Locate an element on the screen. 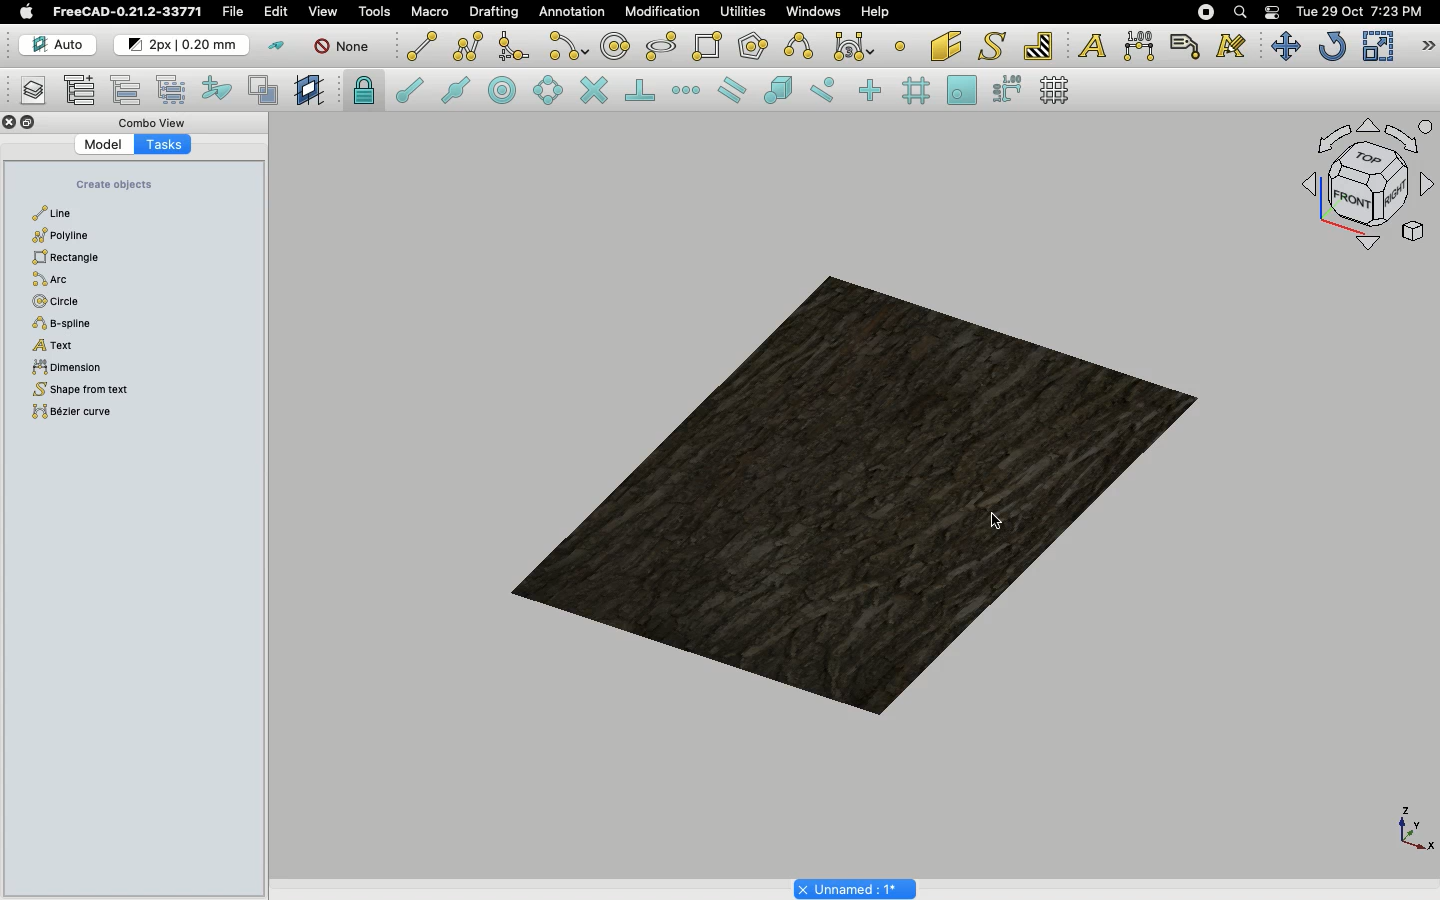  Snap midpoint is located at coordinates (453, 89).